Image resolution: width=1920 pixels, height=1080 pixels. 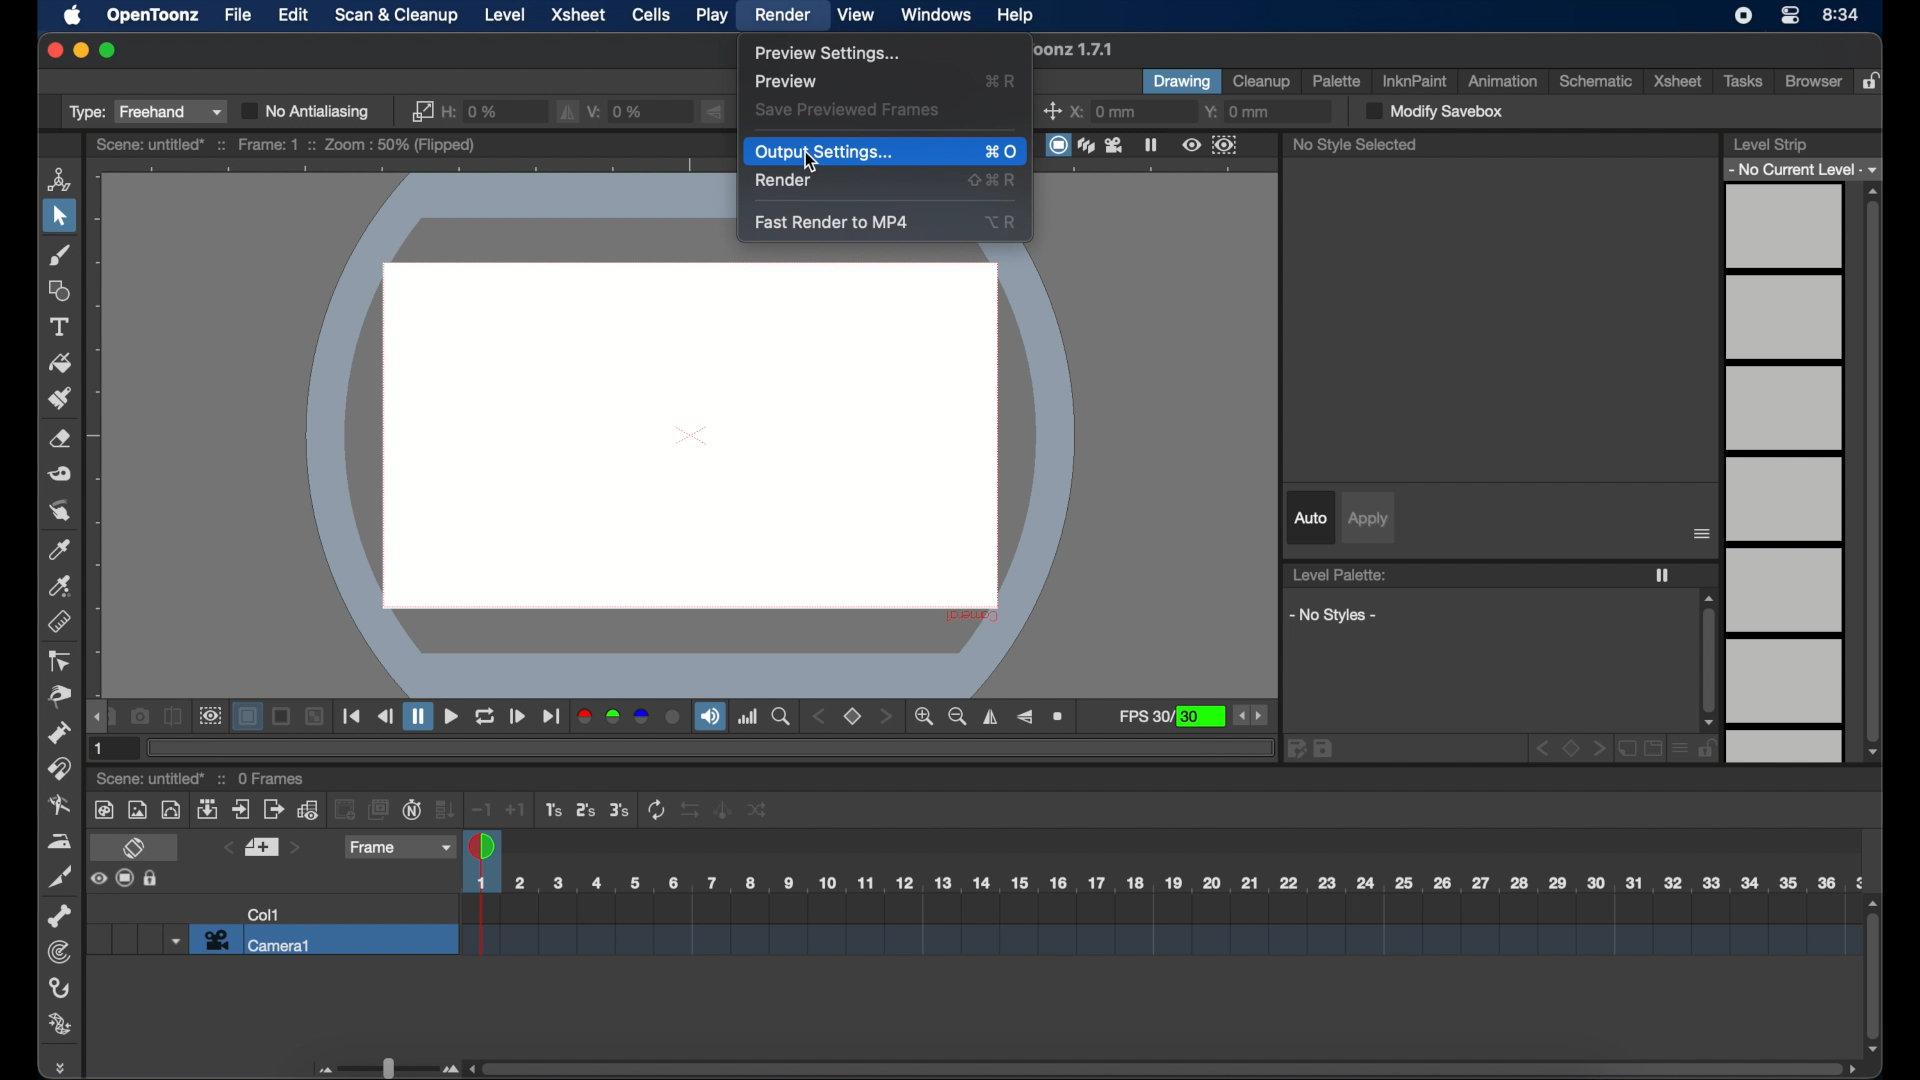 I want to click on flip horizontally, so click(x=991, y=718).